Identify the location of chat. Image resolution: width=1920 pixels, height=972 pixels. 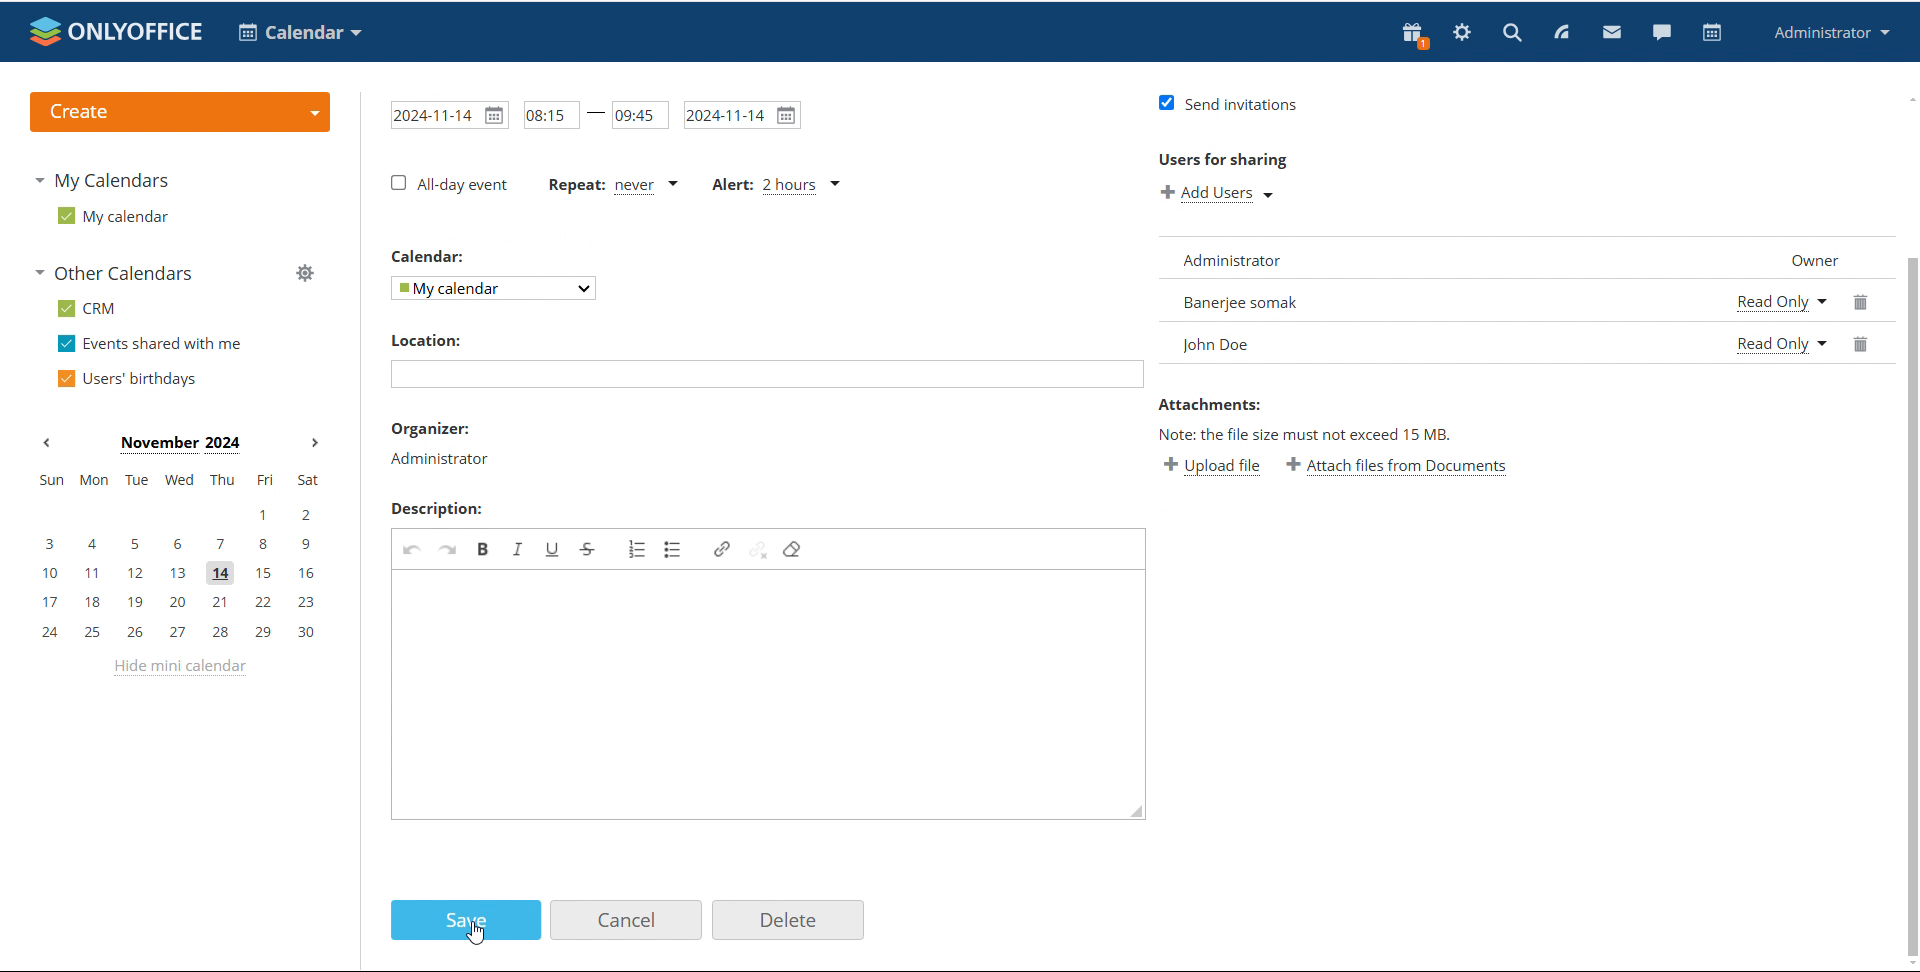
(1661, 31).